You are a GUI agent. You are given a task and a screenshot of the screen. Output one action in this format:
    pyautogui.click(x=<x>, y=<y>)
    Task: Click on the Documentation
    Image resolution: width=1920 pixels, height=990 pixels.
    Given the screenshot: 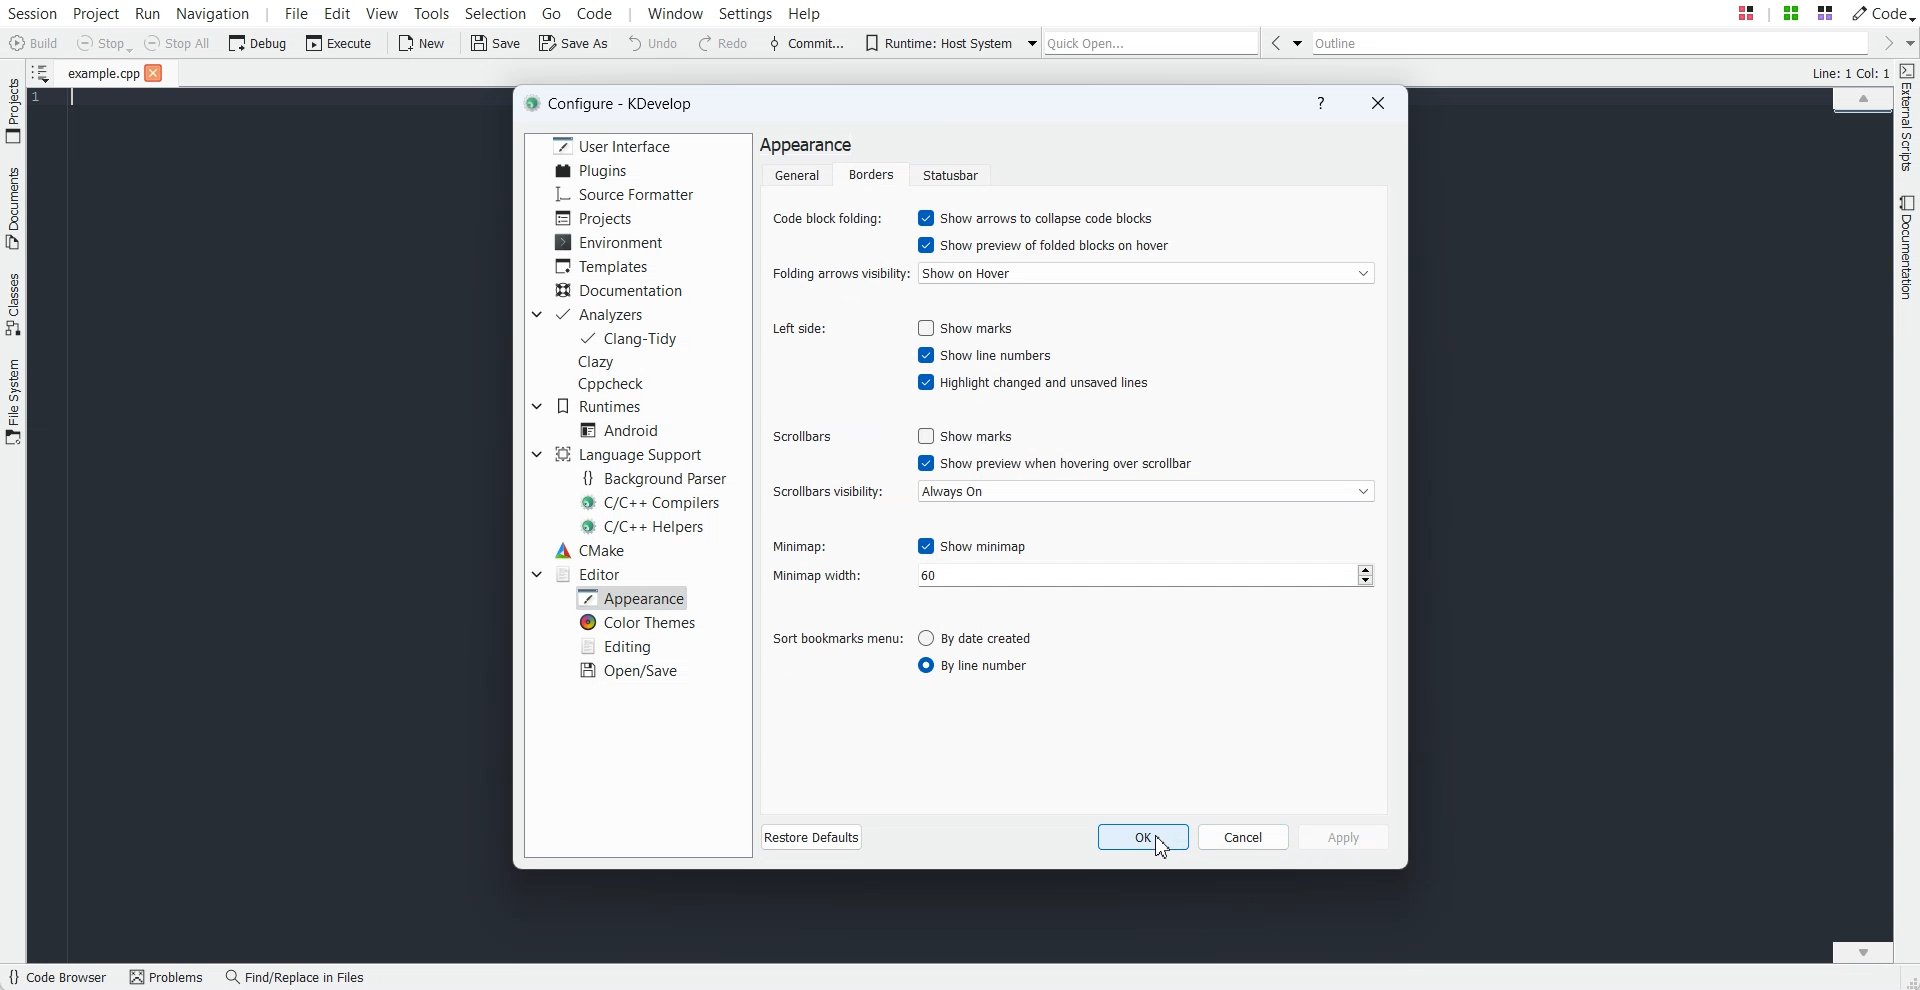 What is the action you would take?
    pyautogui.click(x=1908, y=247)
    